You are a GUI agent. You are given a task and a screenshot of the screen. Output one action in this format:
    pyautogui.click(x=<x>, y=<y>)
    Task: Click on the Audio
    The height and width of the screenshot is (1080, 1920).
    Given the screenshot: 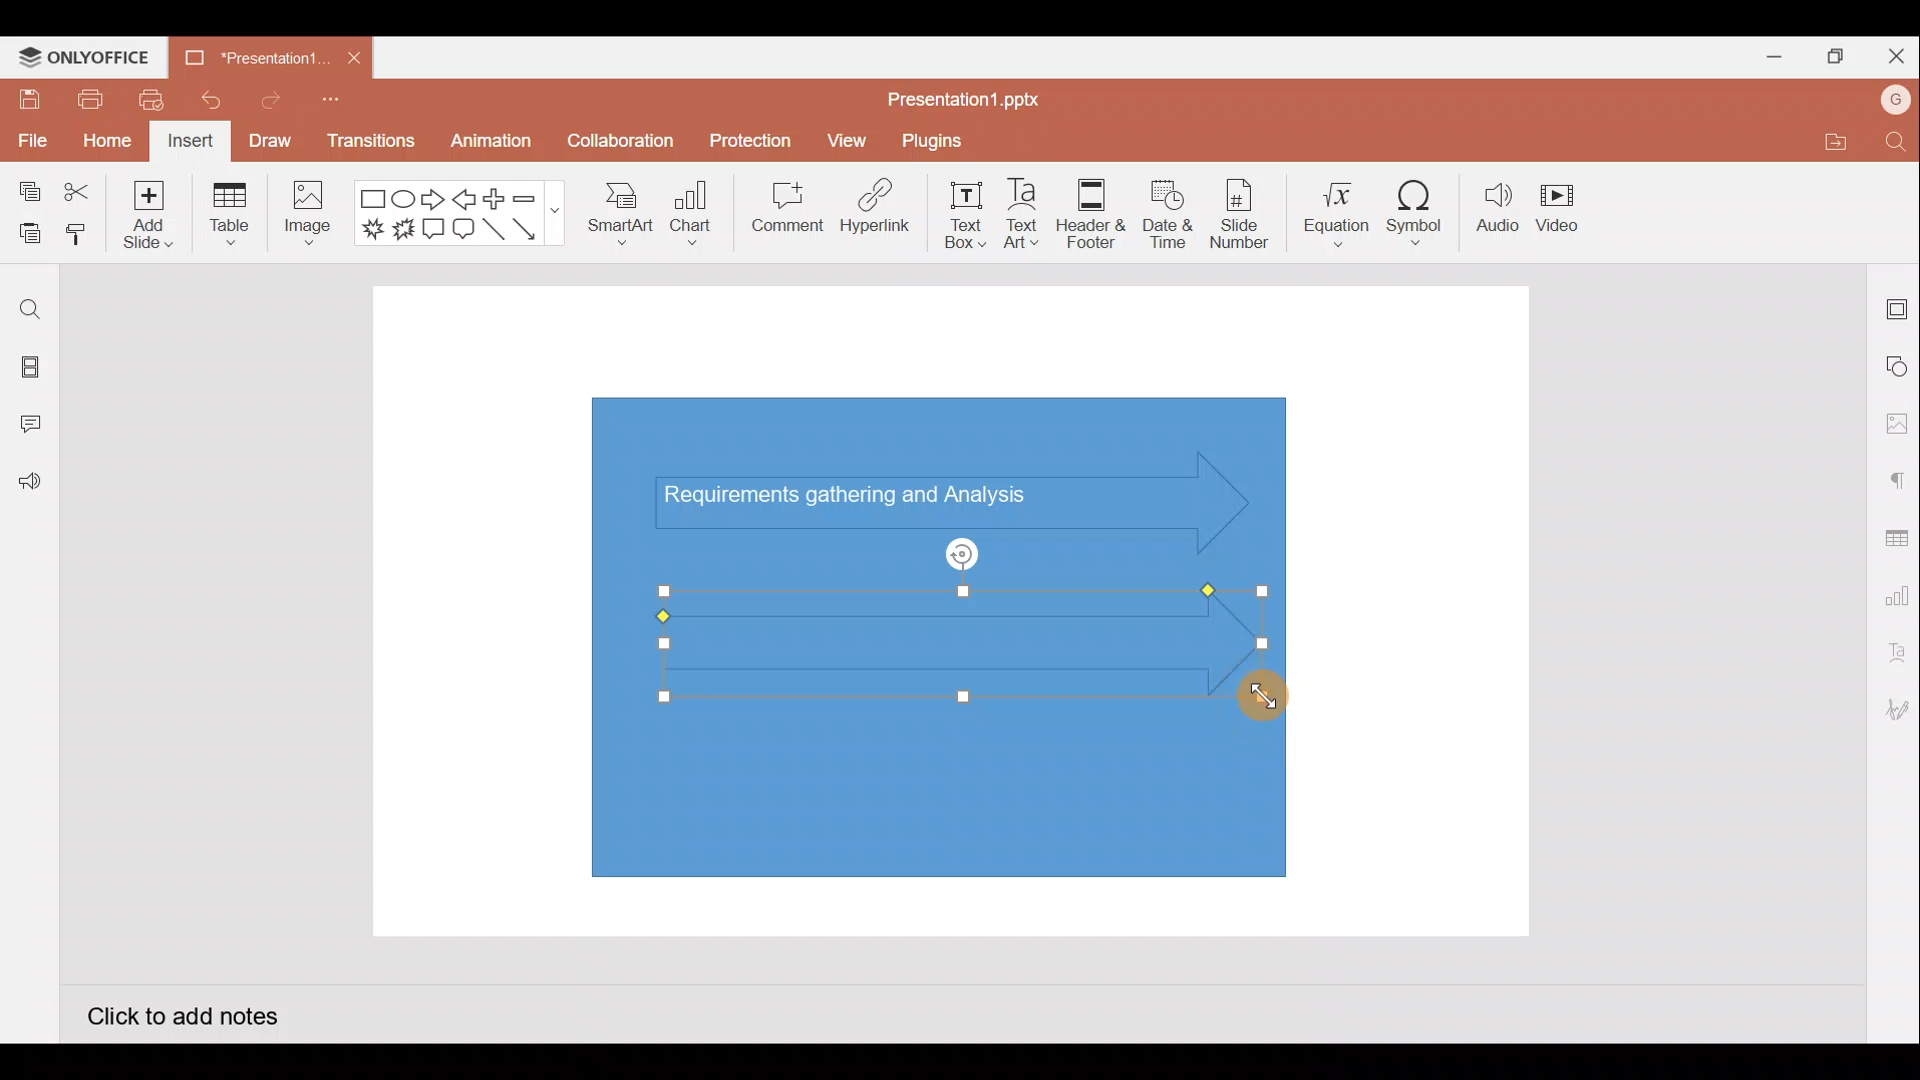 What is the action you would take?
    pyautogui.click(x=1498, y=208)
    